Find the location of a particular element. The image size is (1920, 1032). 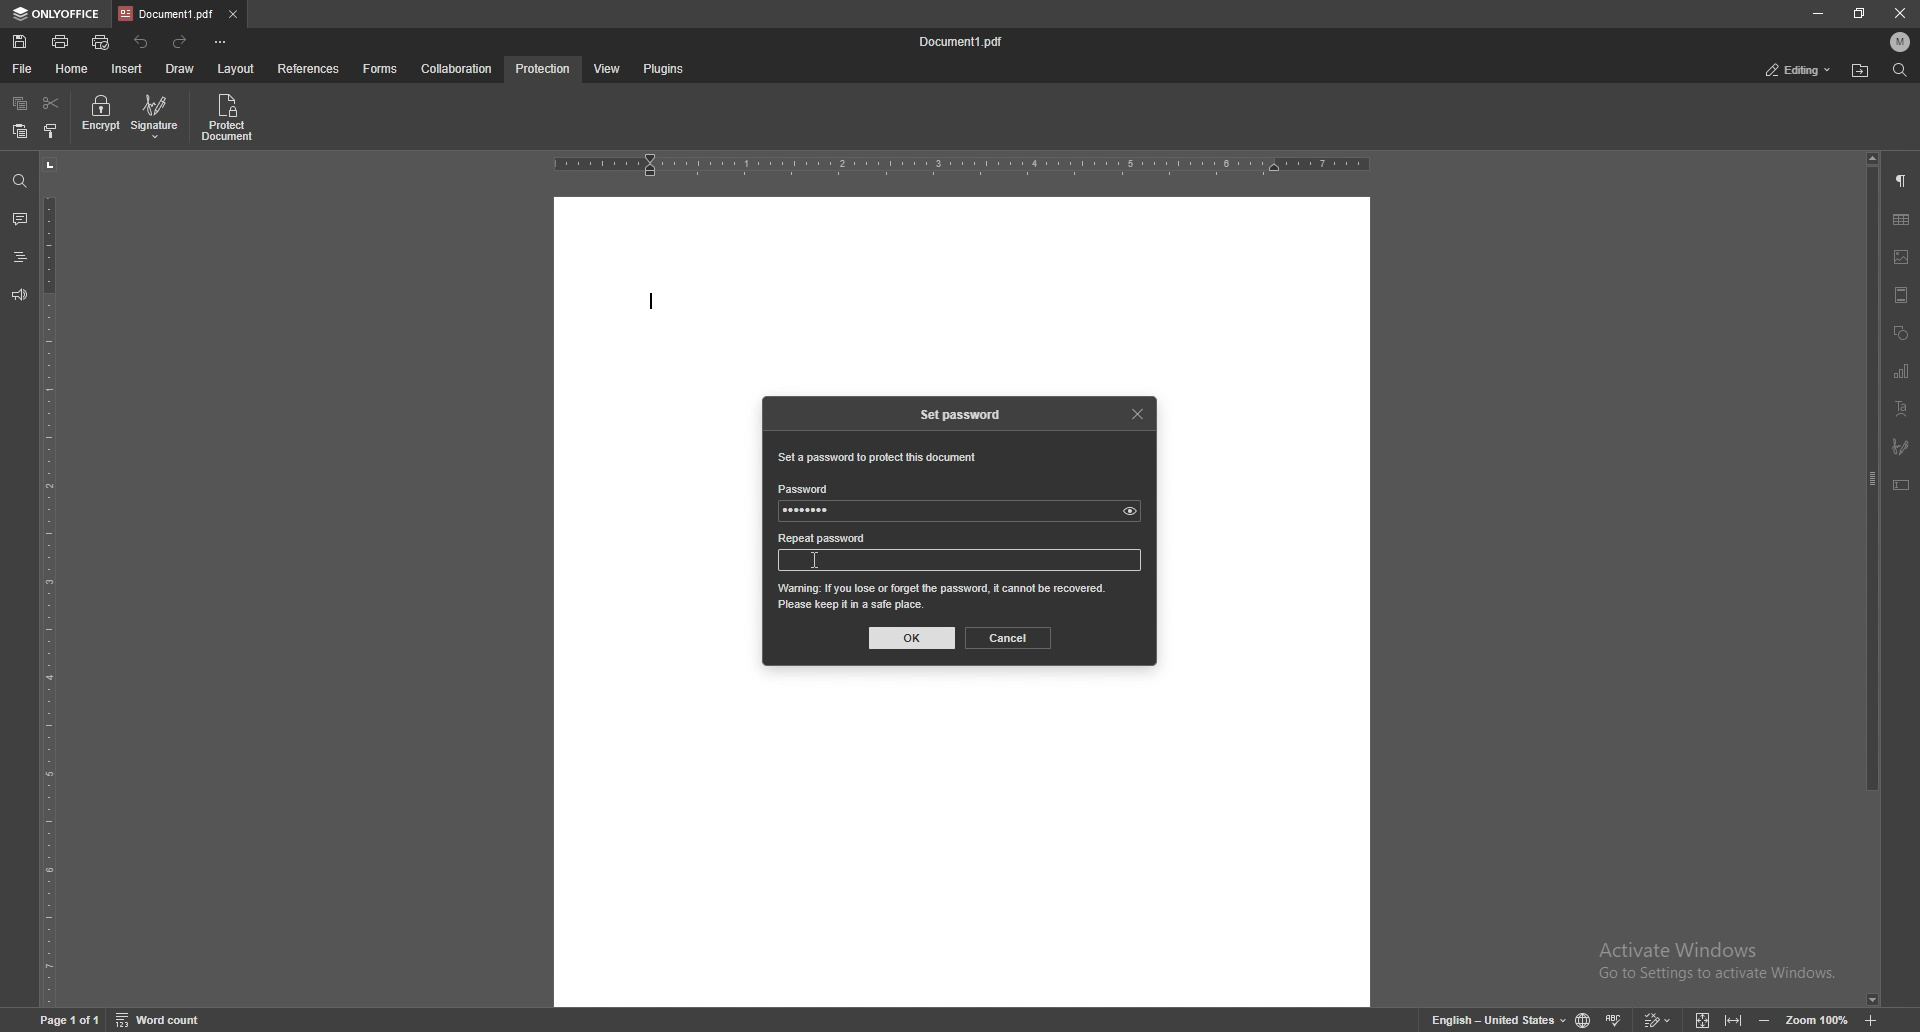

close tab is located at coordinates (233, 13).